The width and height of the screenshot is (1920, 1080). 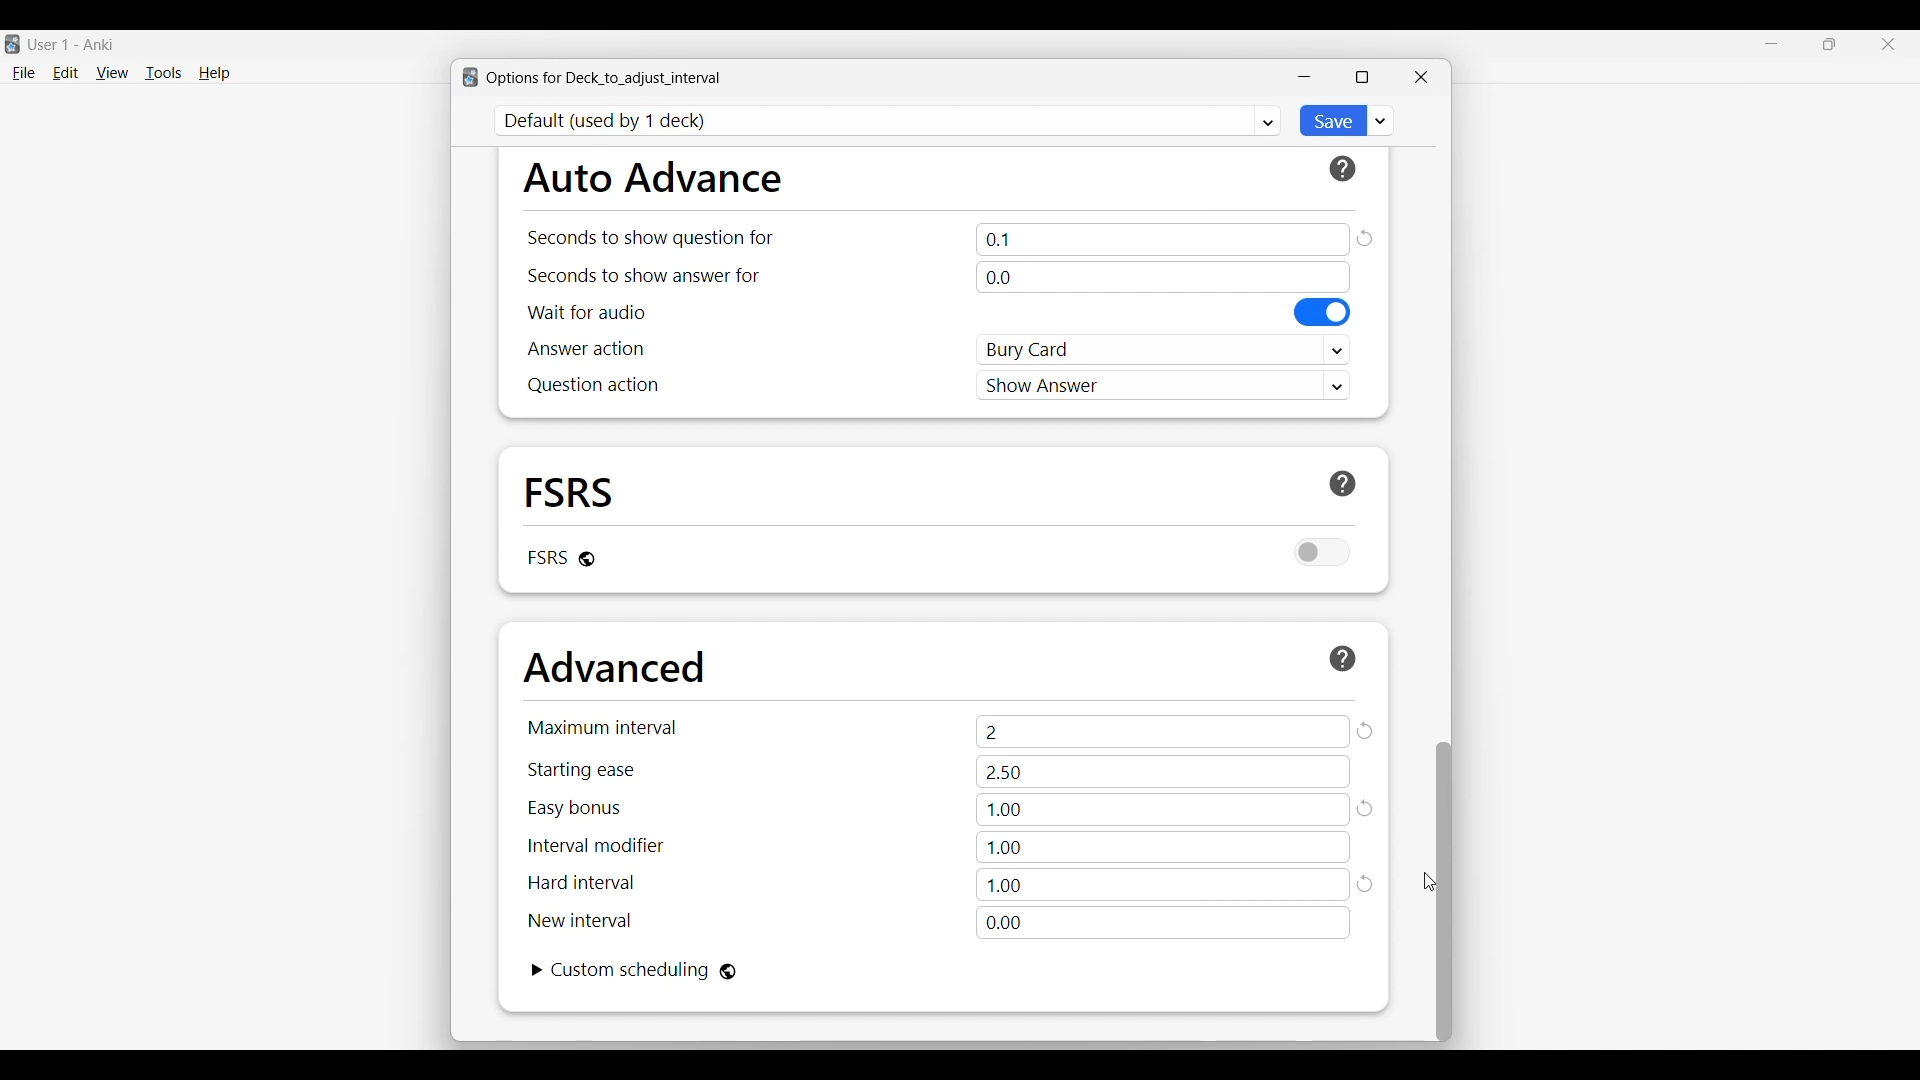 What do you see at coordinates (604, 78) in the screenshot?
I see `Window title` at bounding box center [604, 78].